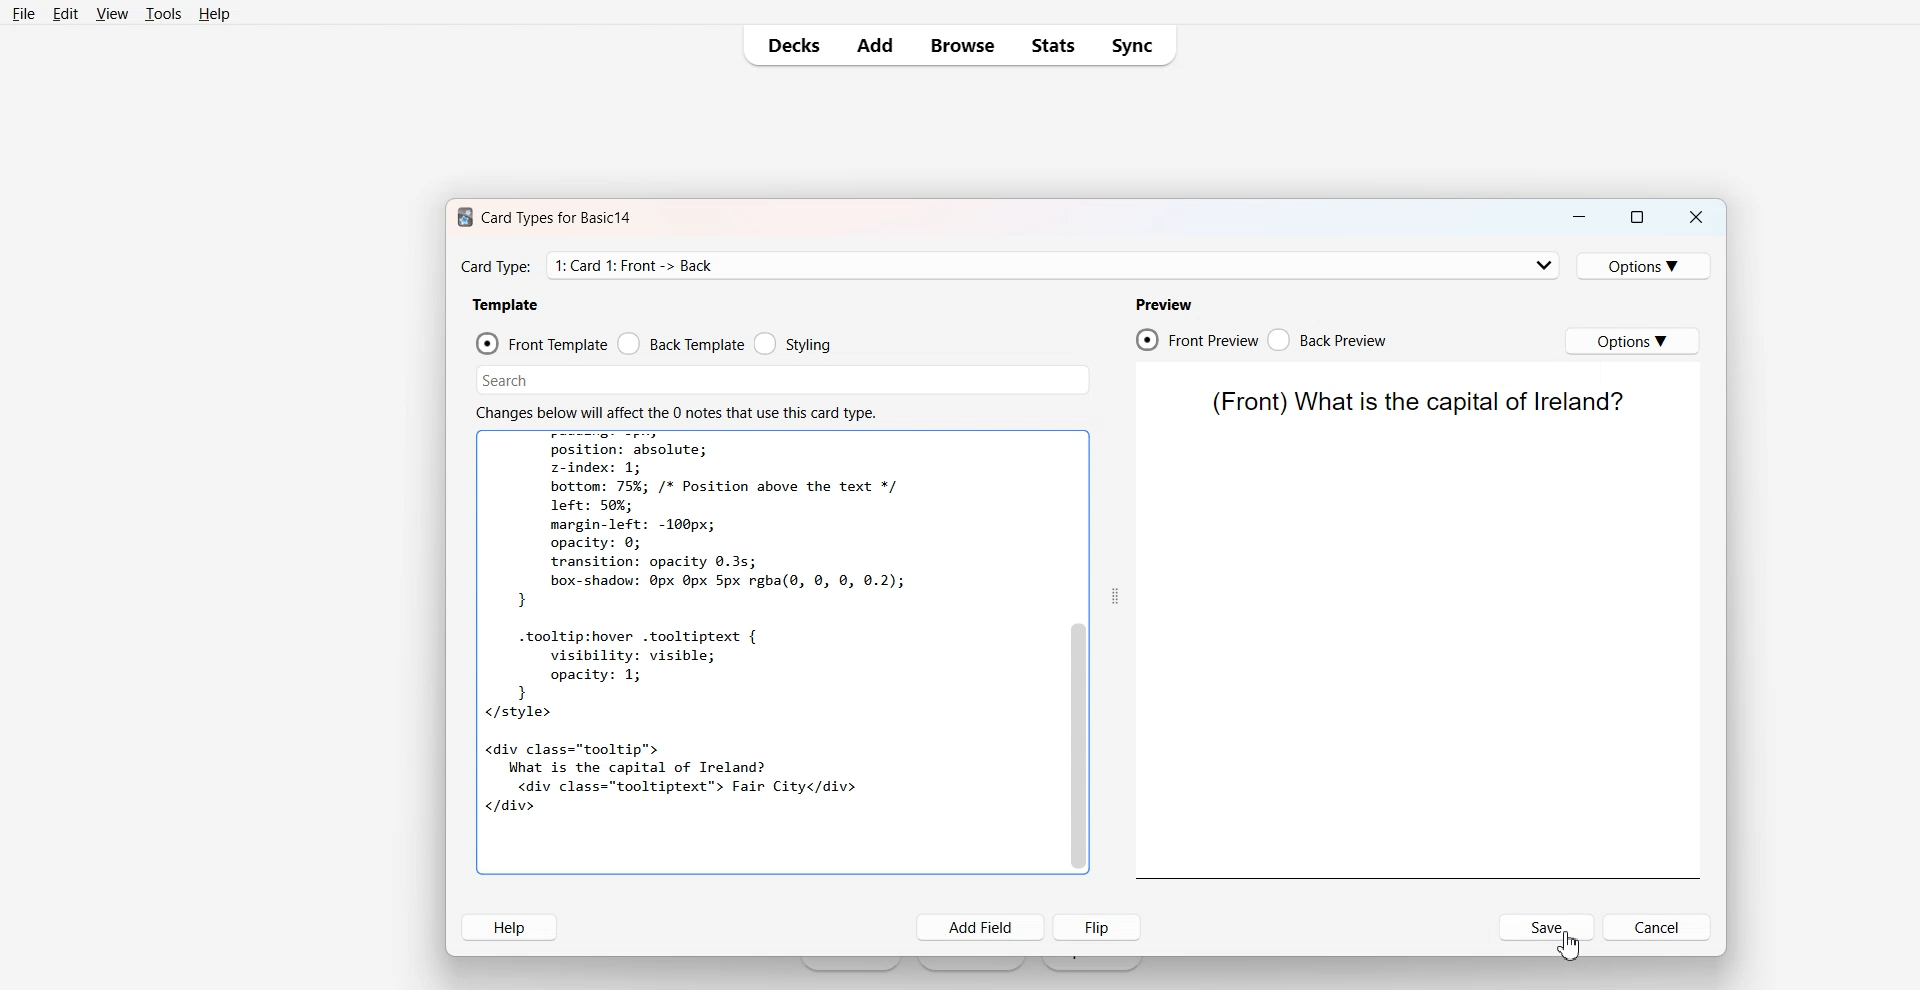 The height and width of the screenshot is (990, 1920). Describe the element at coordinates (1116, 595) in the screenshot. I see `Drag handle` at that location.